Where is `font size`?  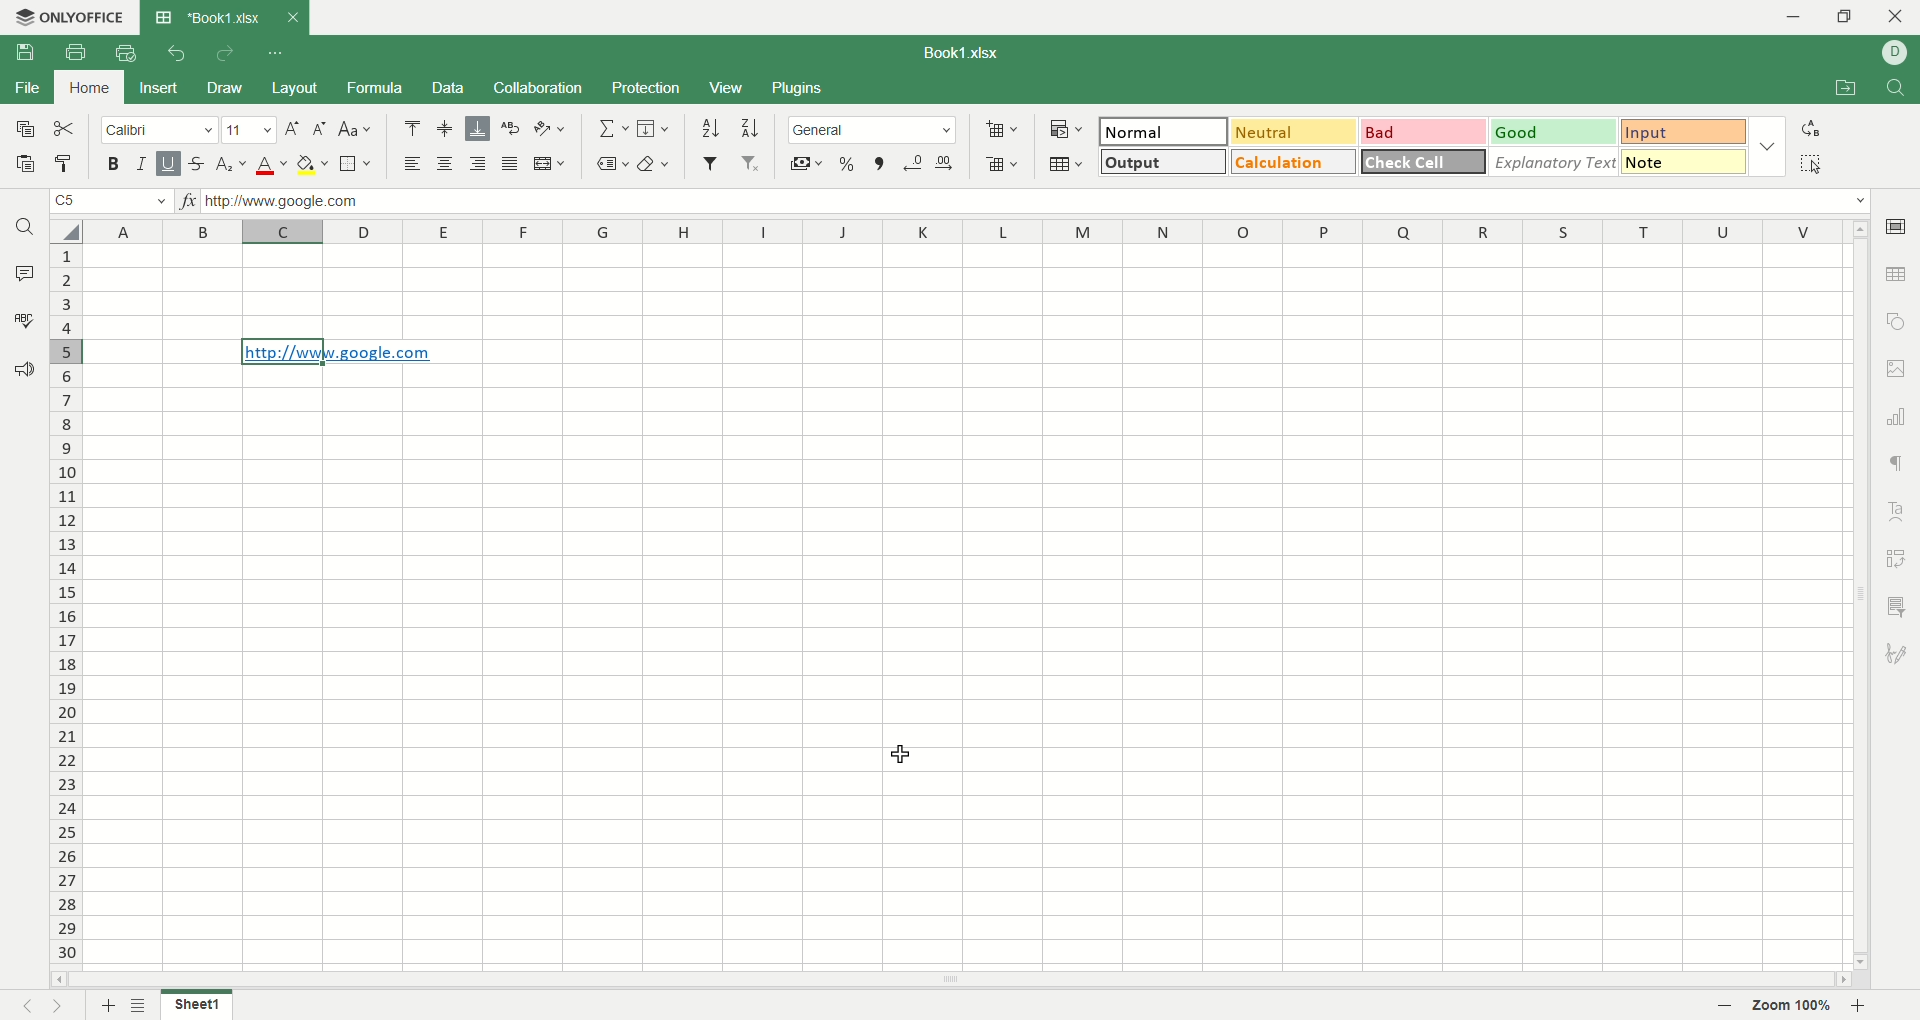 font size is located at coordinates (248, 131).